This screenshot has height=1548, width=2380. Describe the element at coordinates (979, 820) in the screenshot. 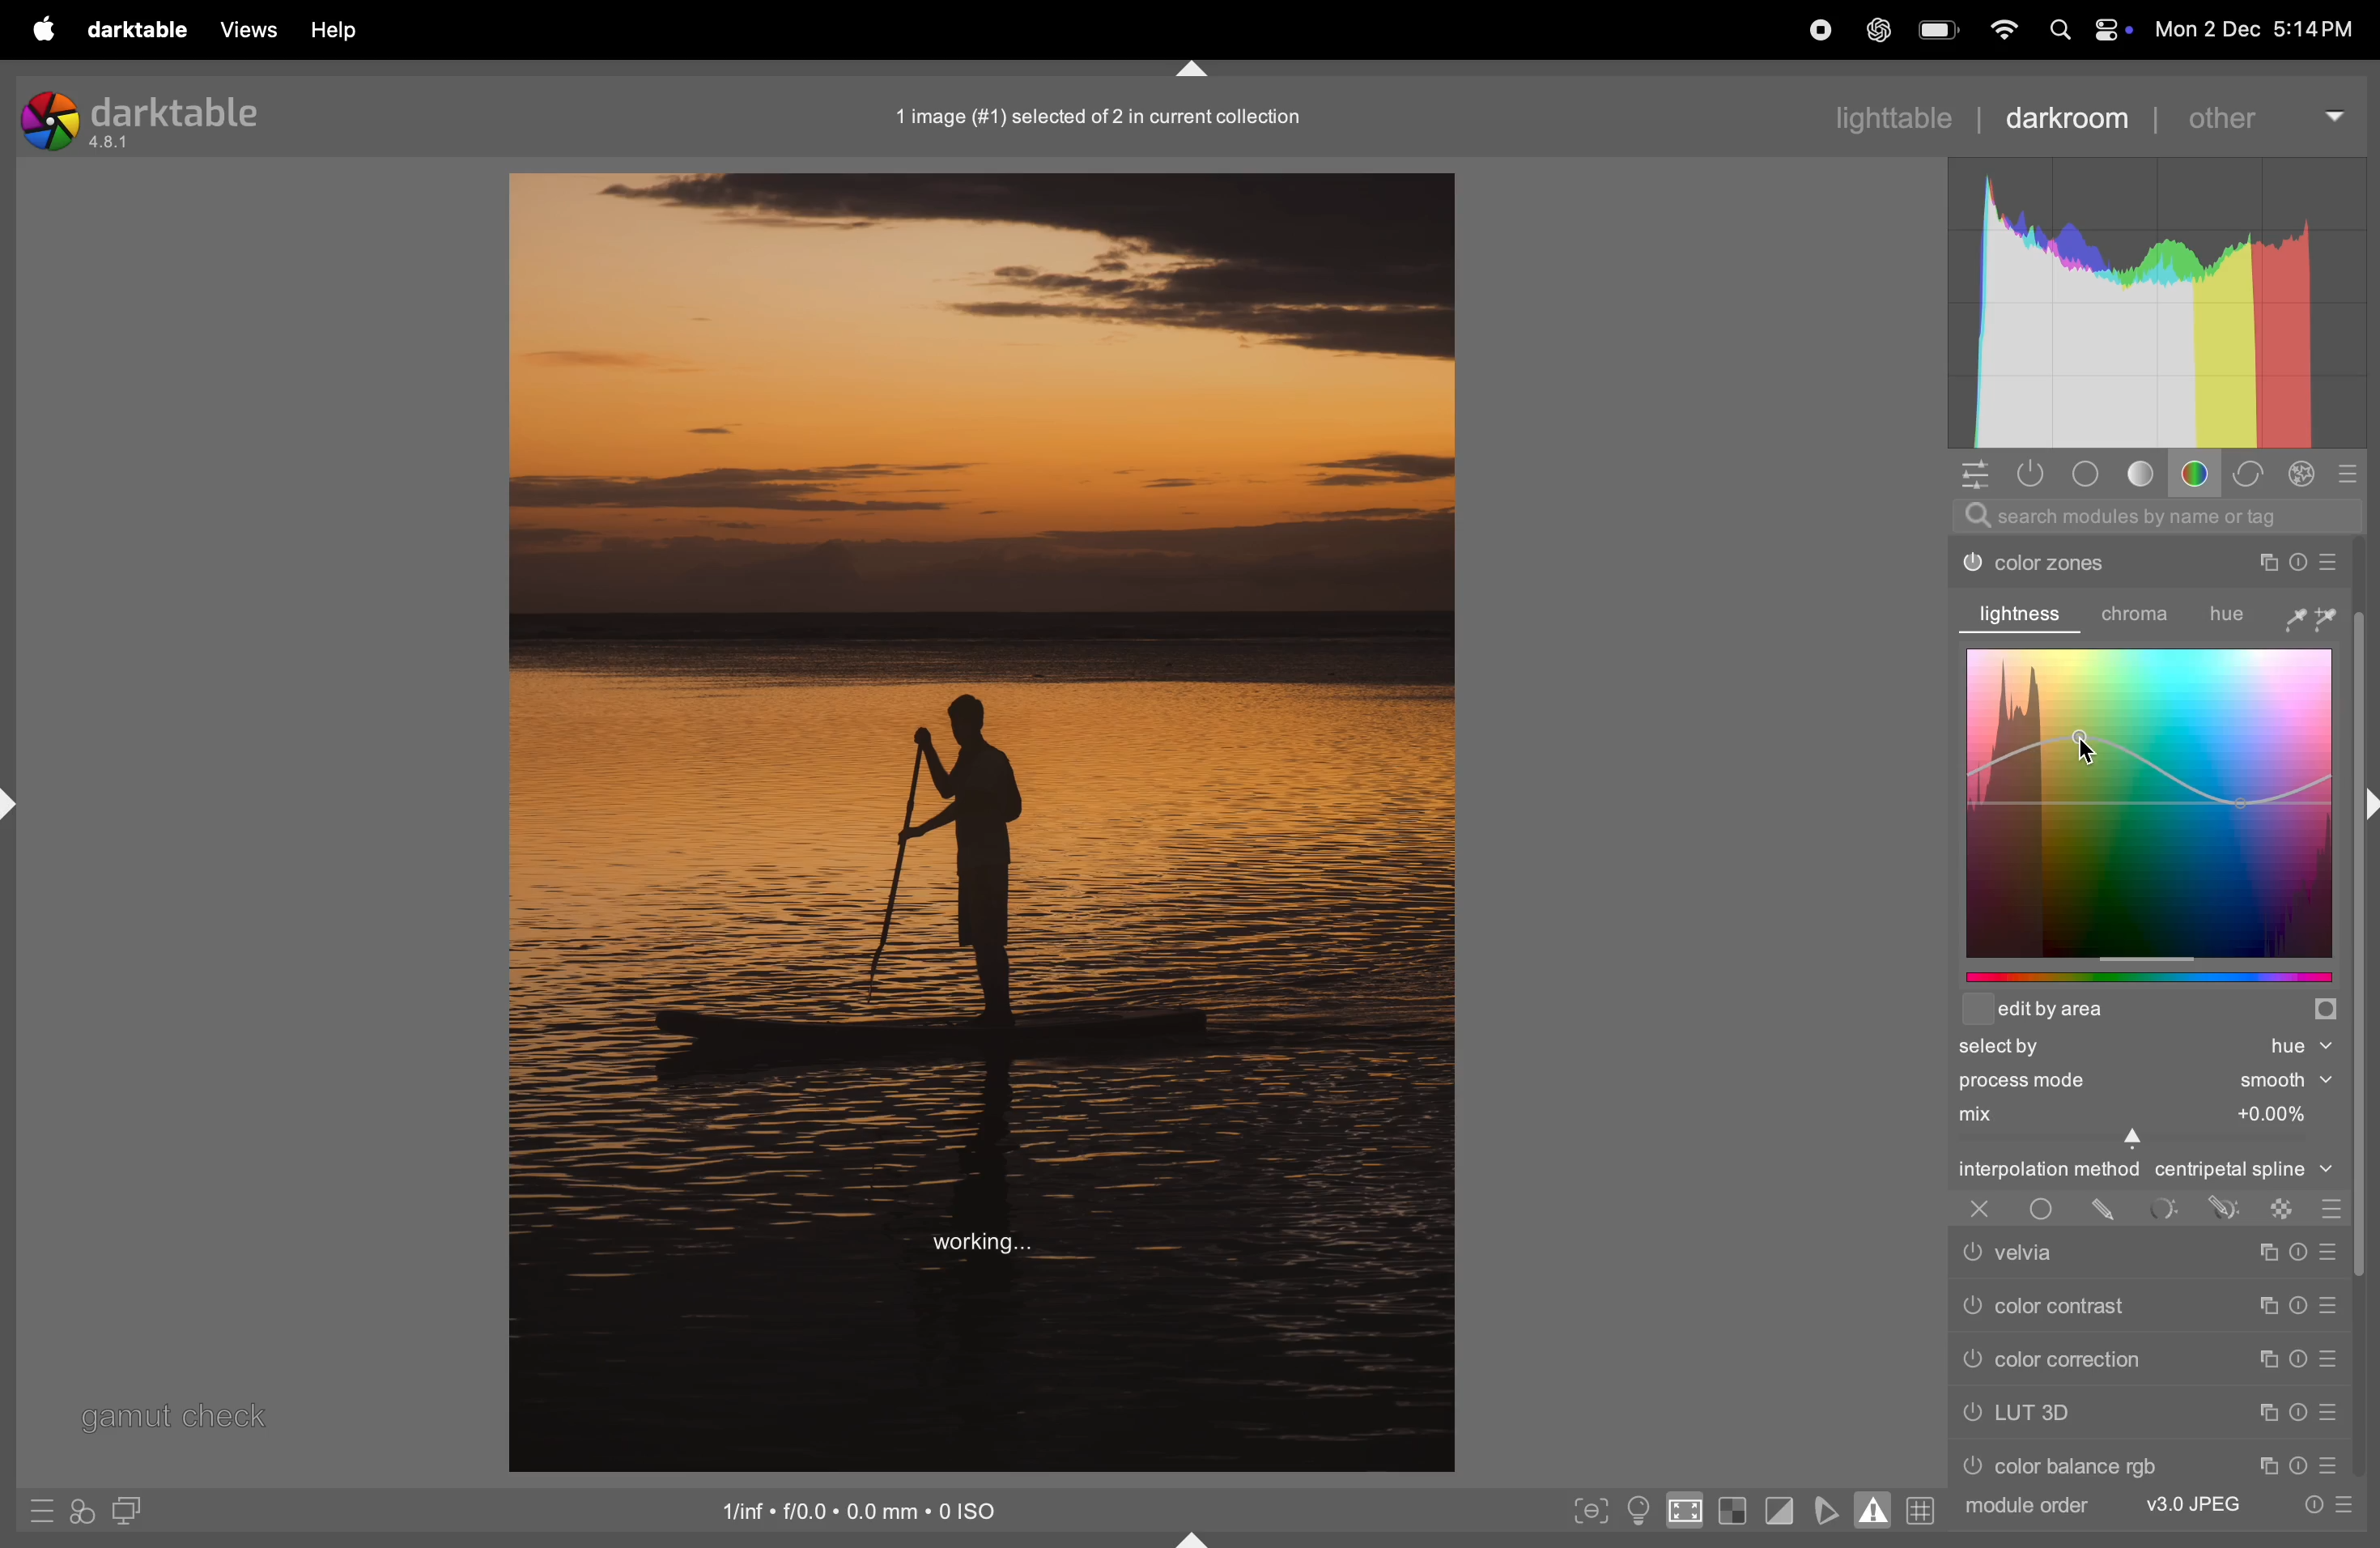

I see `Image` at that location.